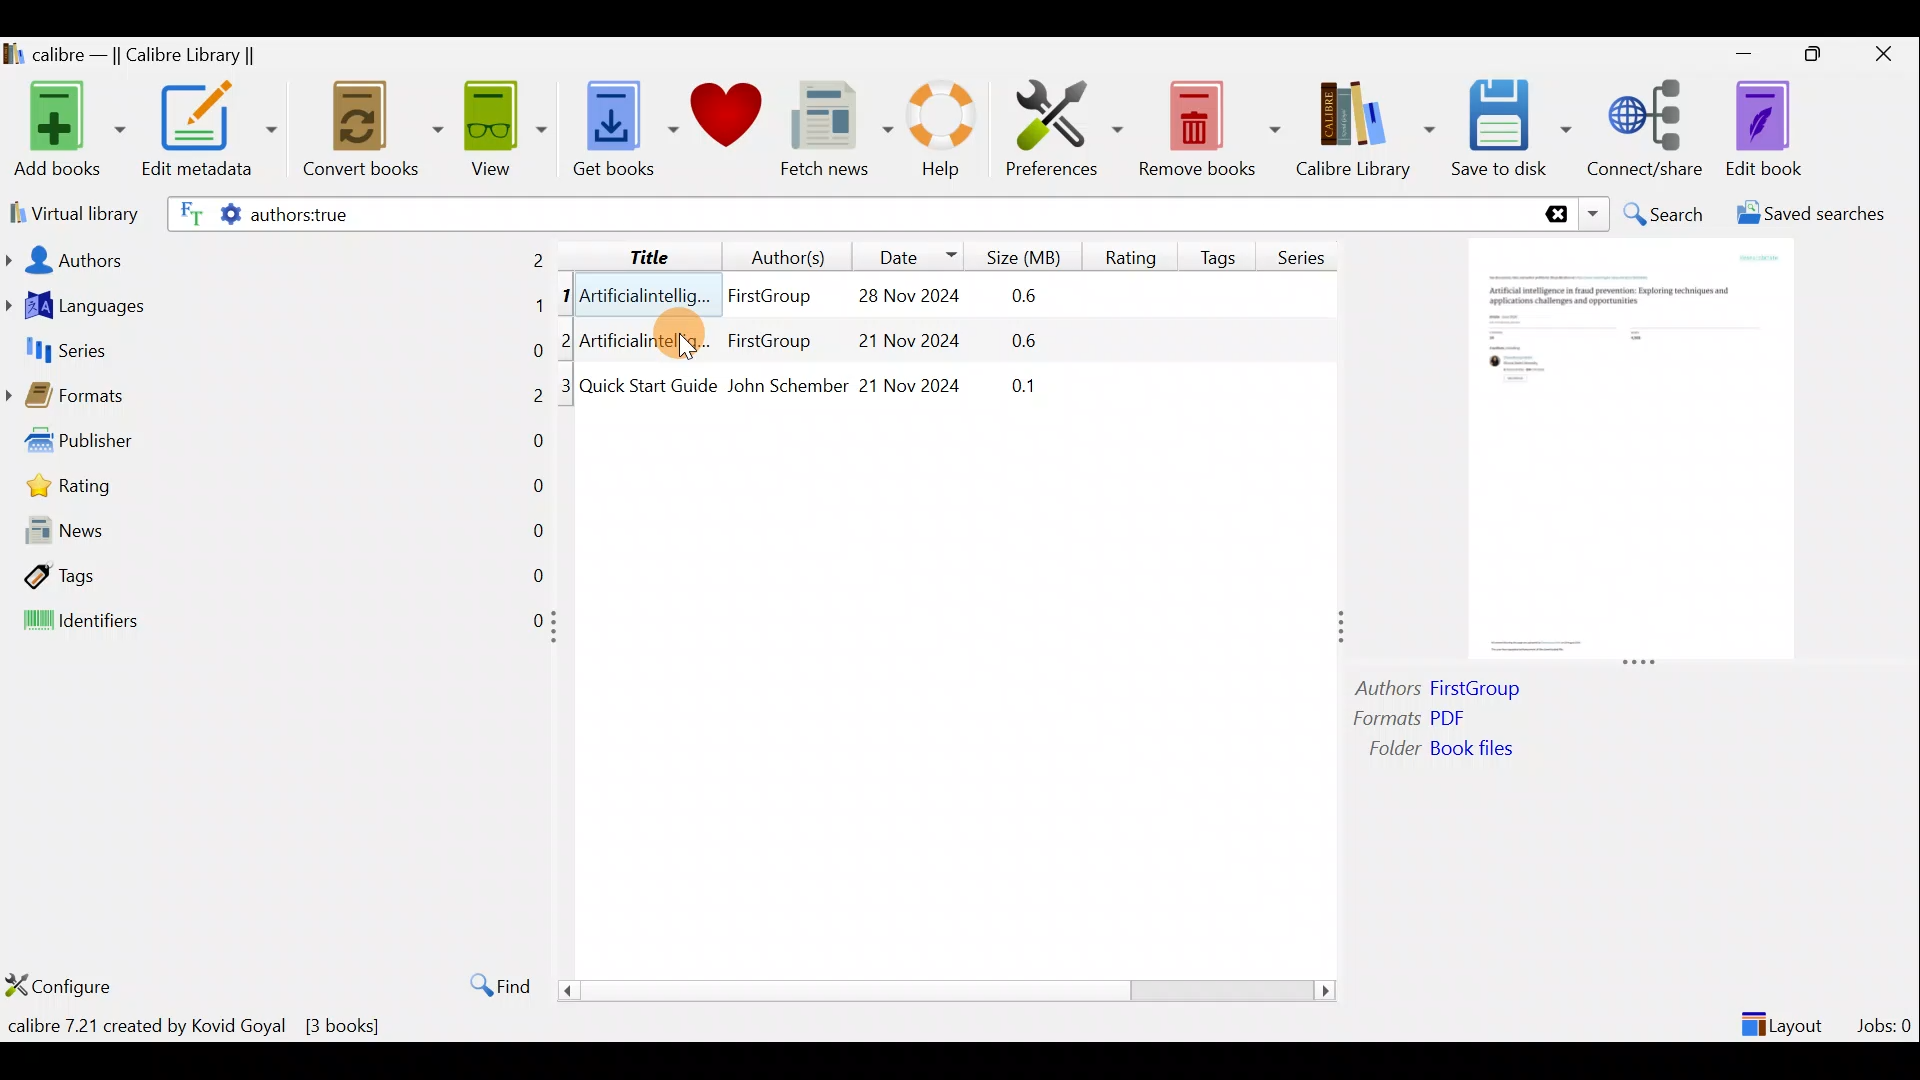  What do you see at coordinates (283, 491) in the screenshot?
I see `Rating` at bounding box center [283, 491].